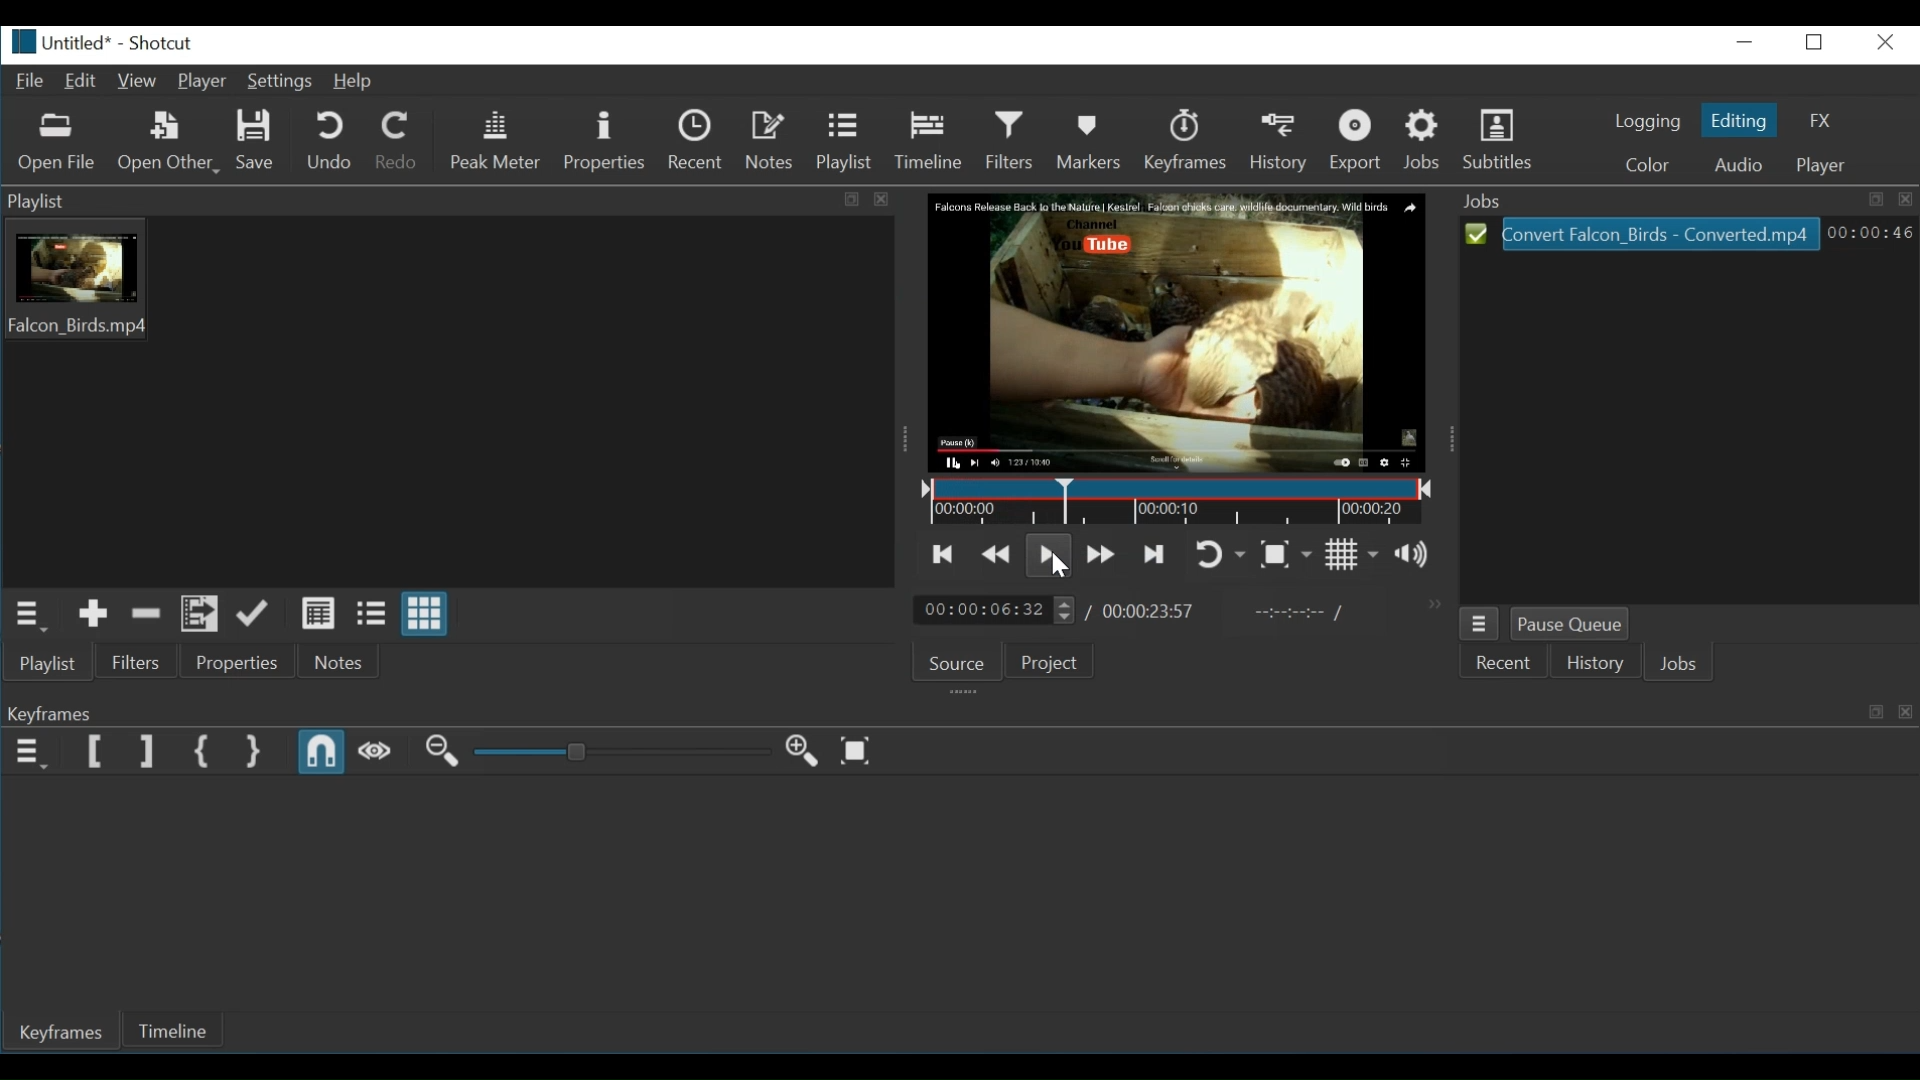 The image size is (1920, 1080). I want to click on Settings, so click(281, 83).